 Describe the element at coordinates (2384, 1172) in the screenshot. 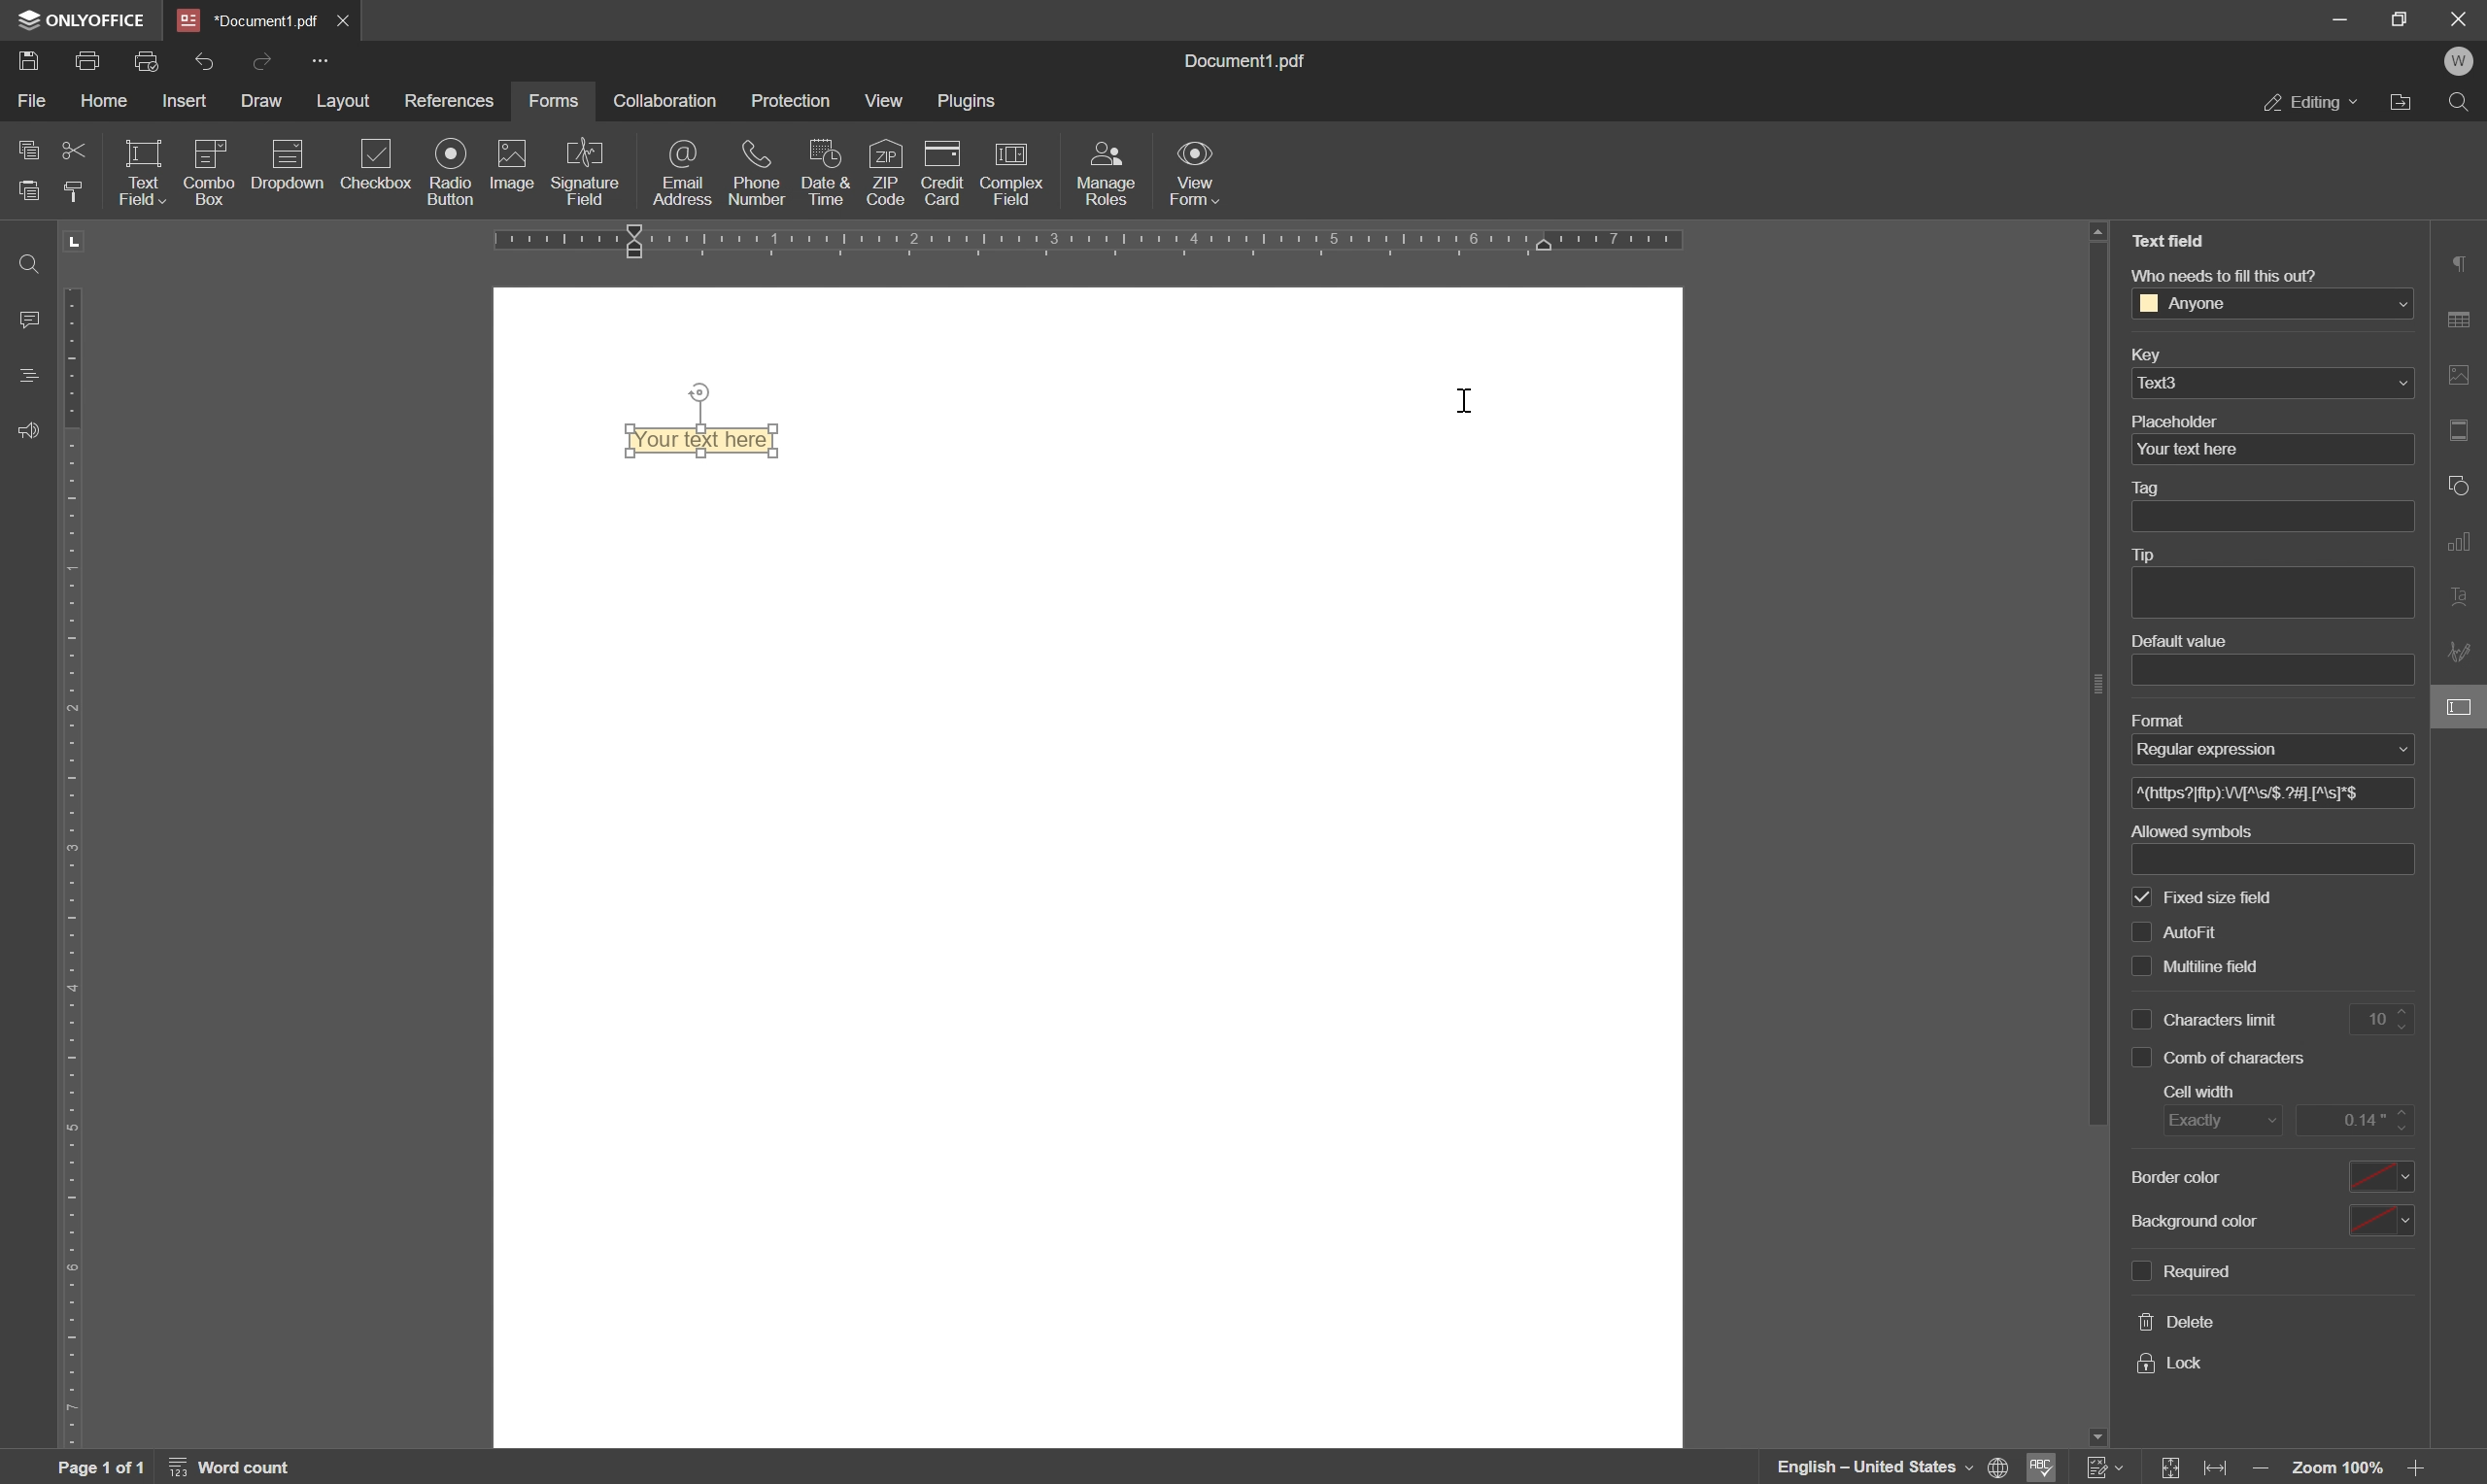

I see `select border color` at that location.